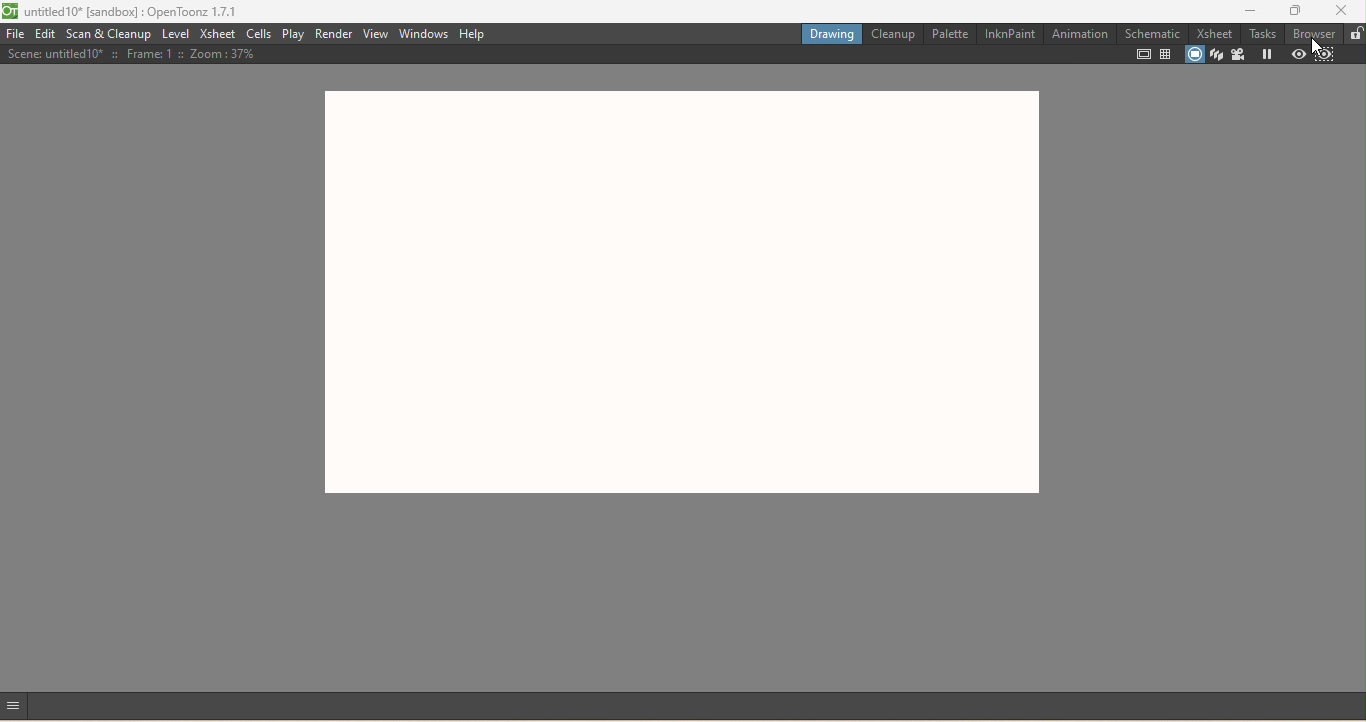 The height and width of the screenshot is (722, 1366). I want to click on Scene details, so click(132, 54).